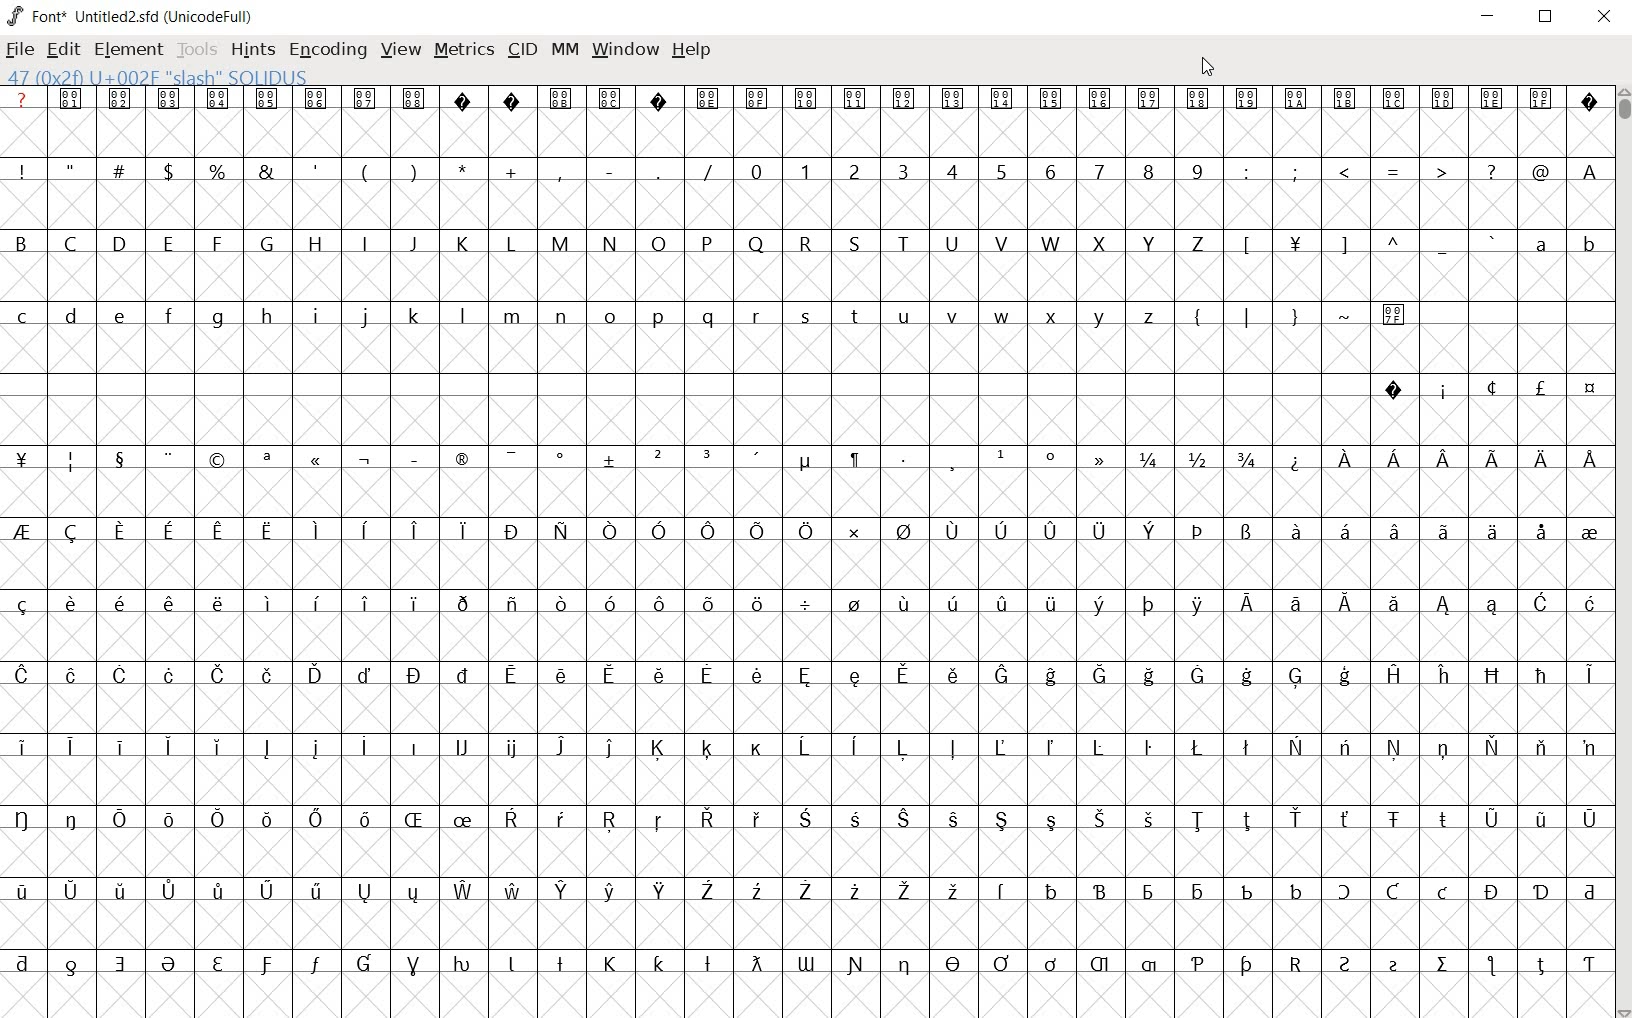 The height and width of the screenshot is (1018, 1632). I want to click on FILE, so click(22, 50).